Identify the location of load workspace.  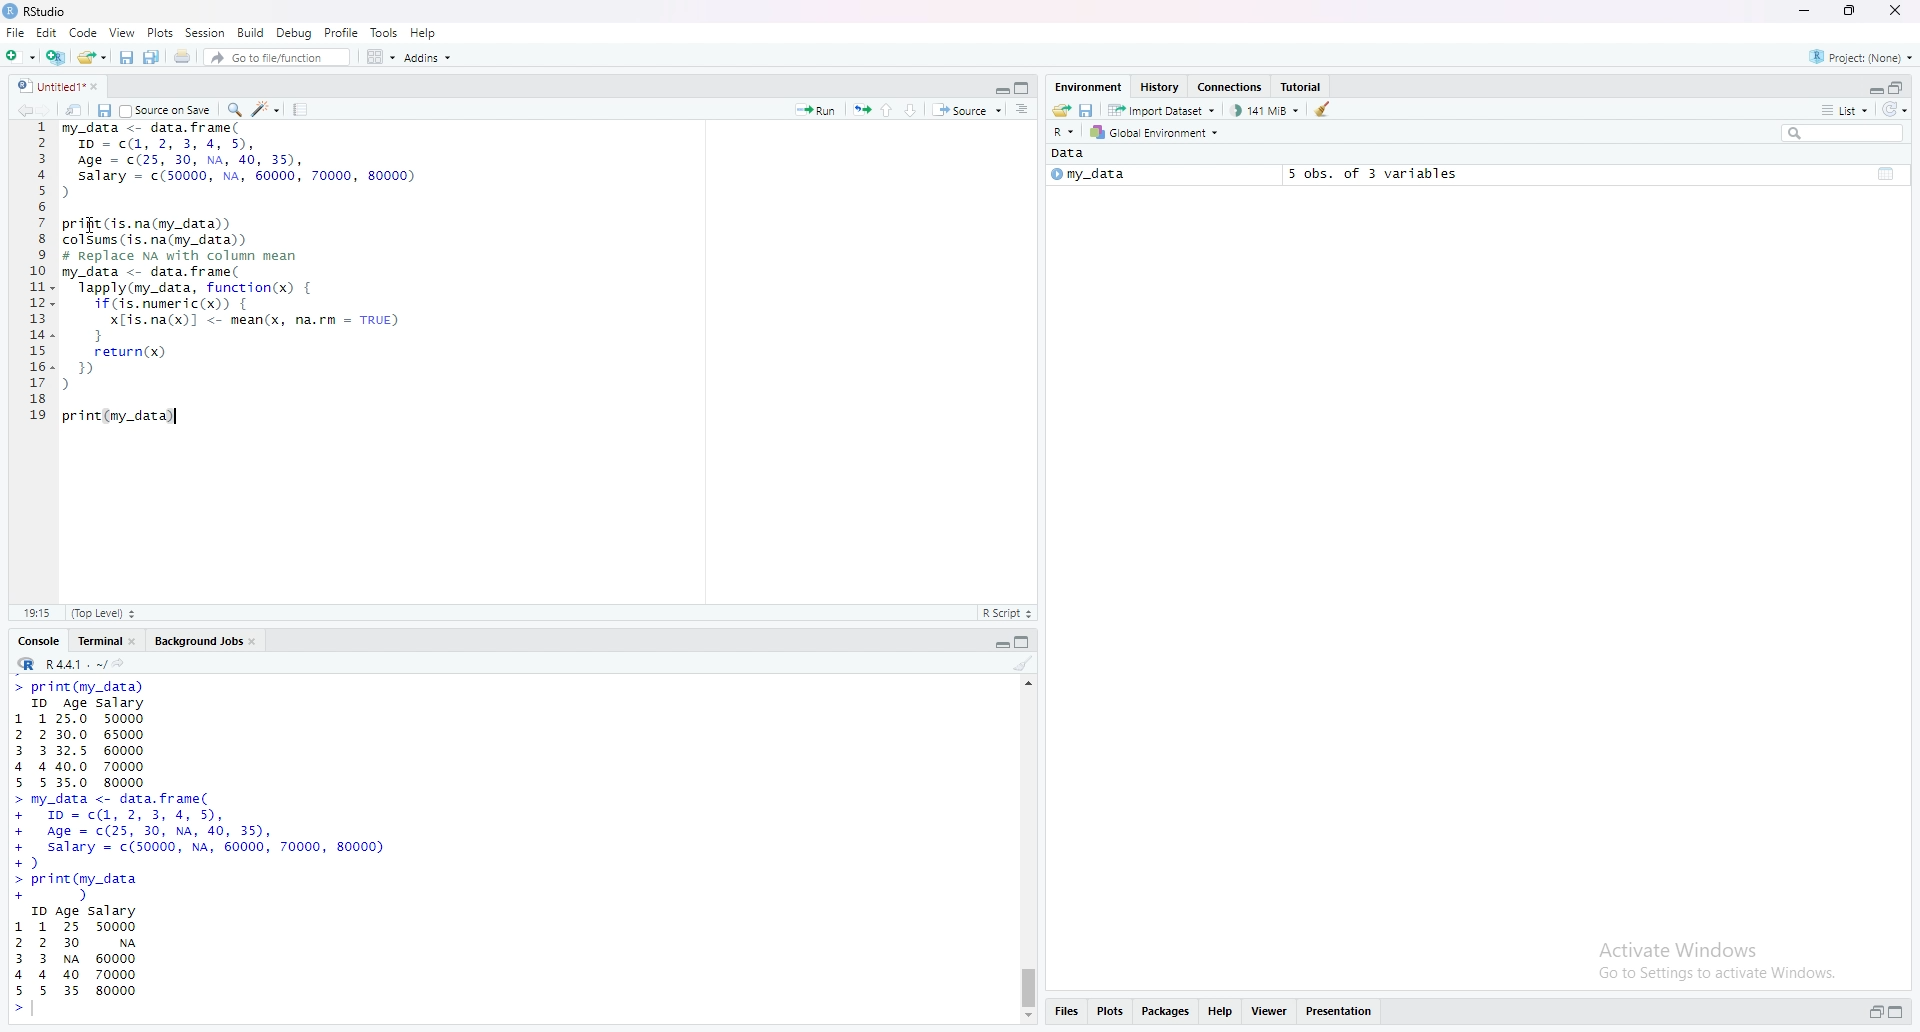
(1060, 111).